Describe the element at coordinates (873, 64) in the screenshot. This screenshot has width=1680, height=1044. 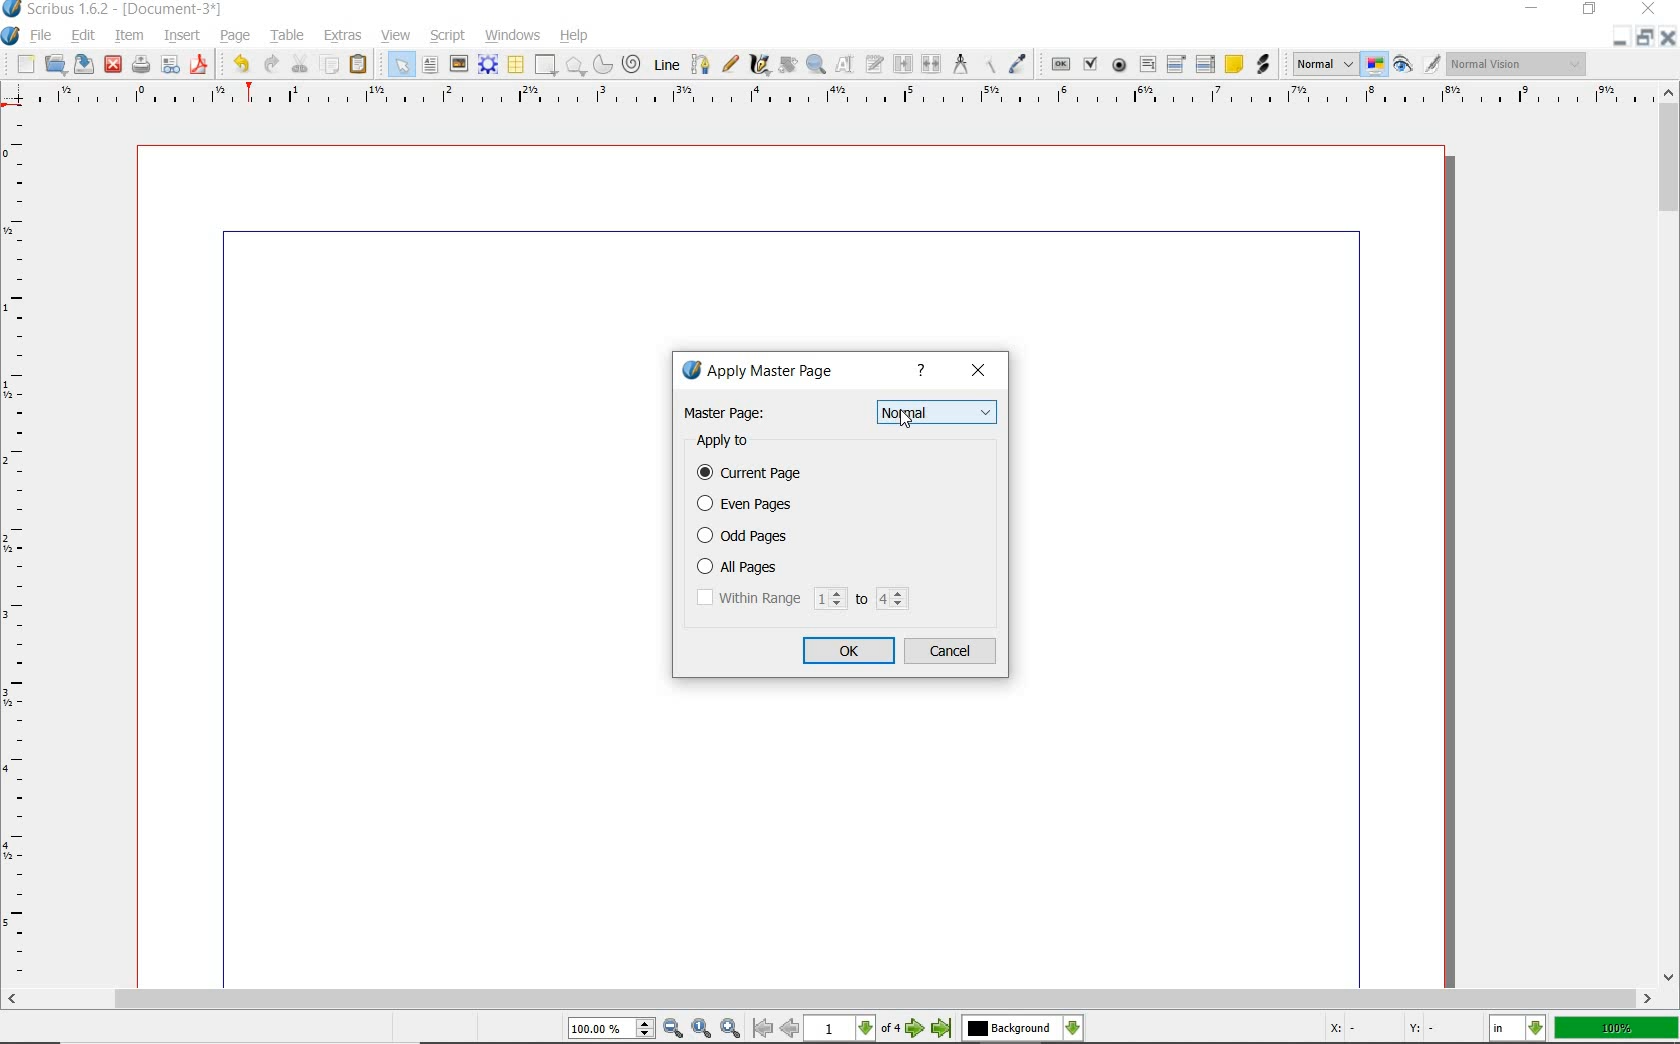
I see `edit text with story editor` at that location.